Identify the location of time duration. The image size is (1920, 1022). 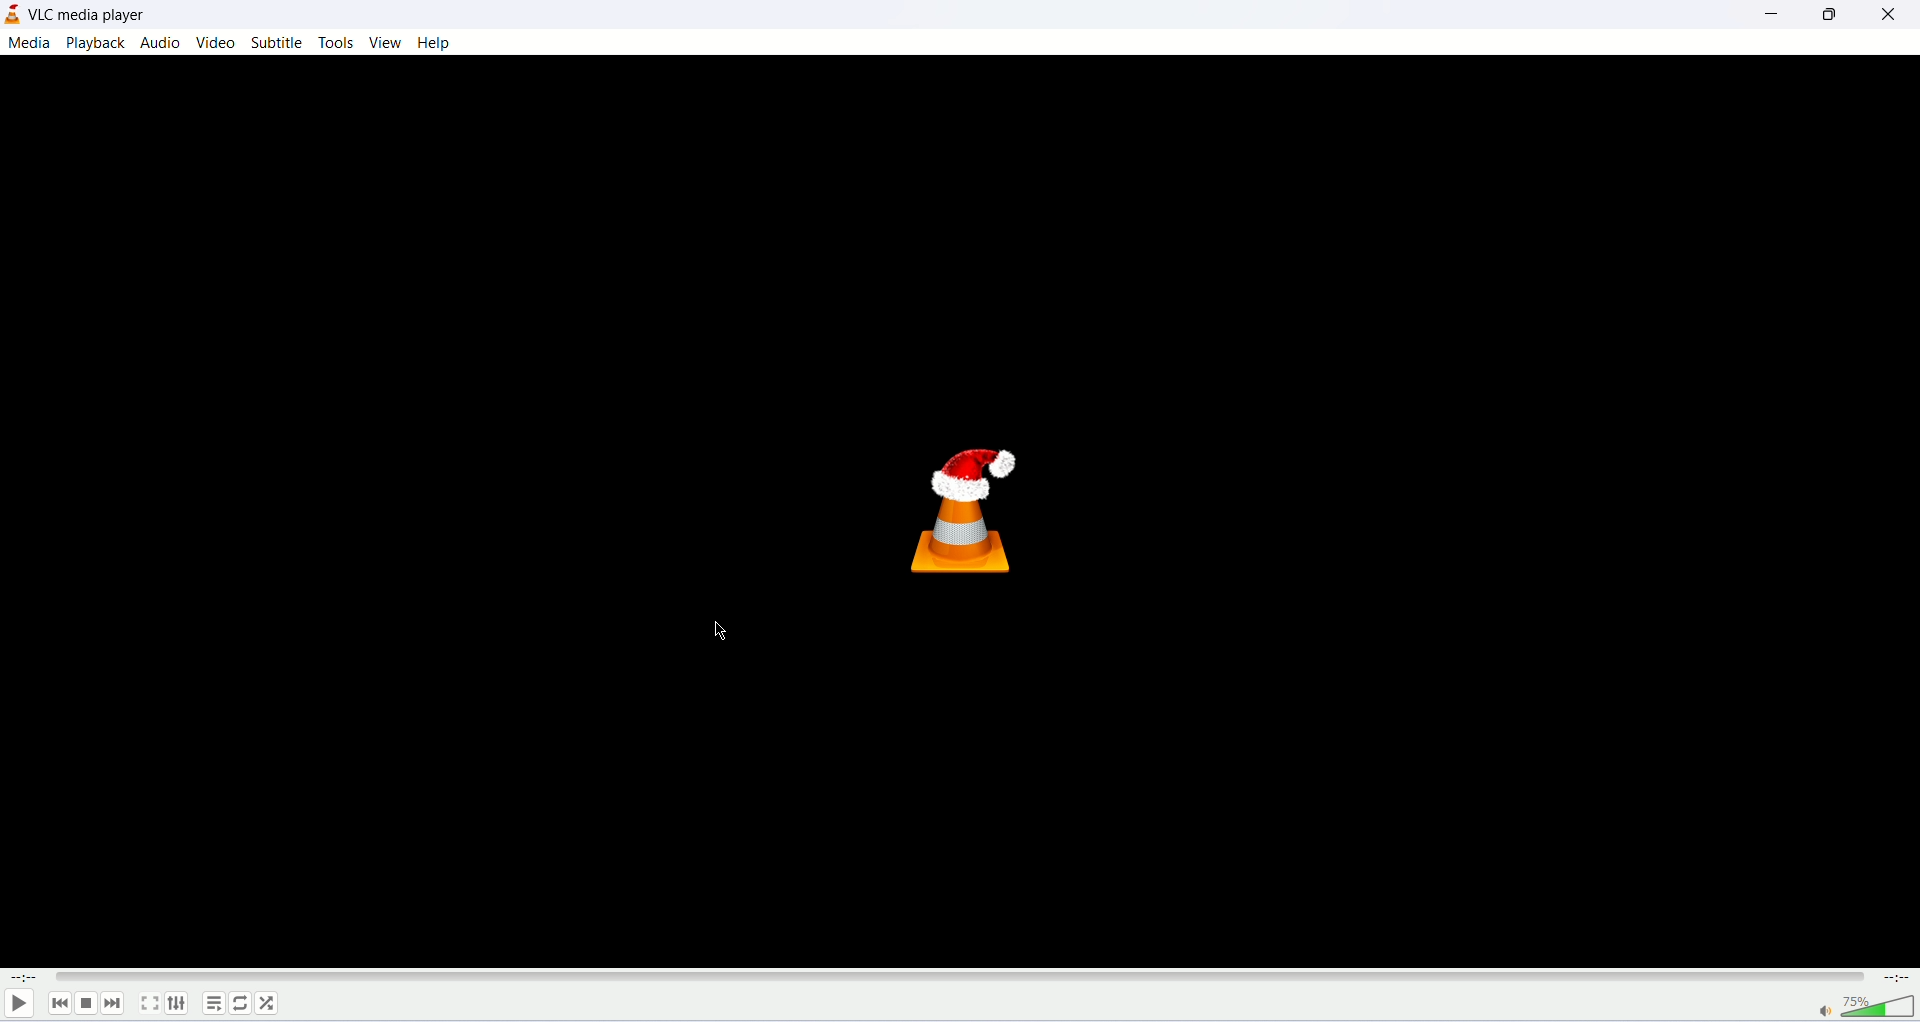
(1898, 977).